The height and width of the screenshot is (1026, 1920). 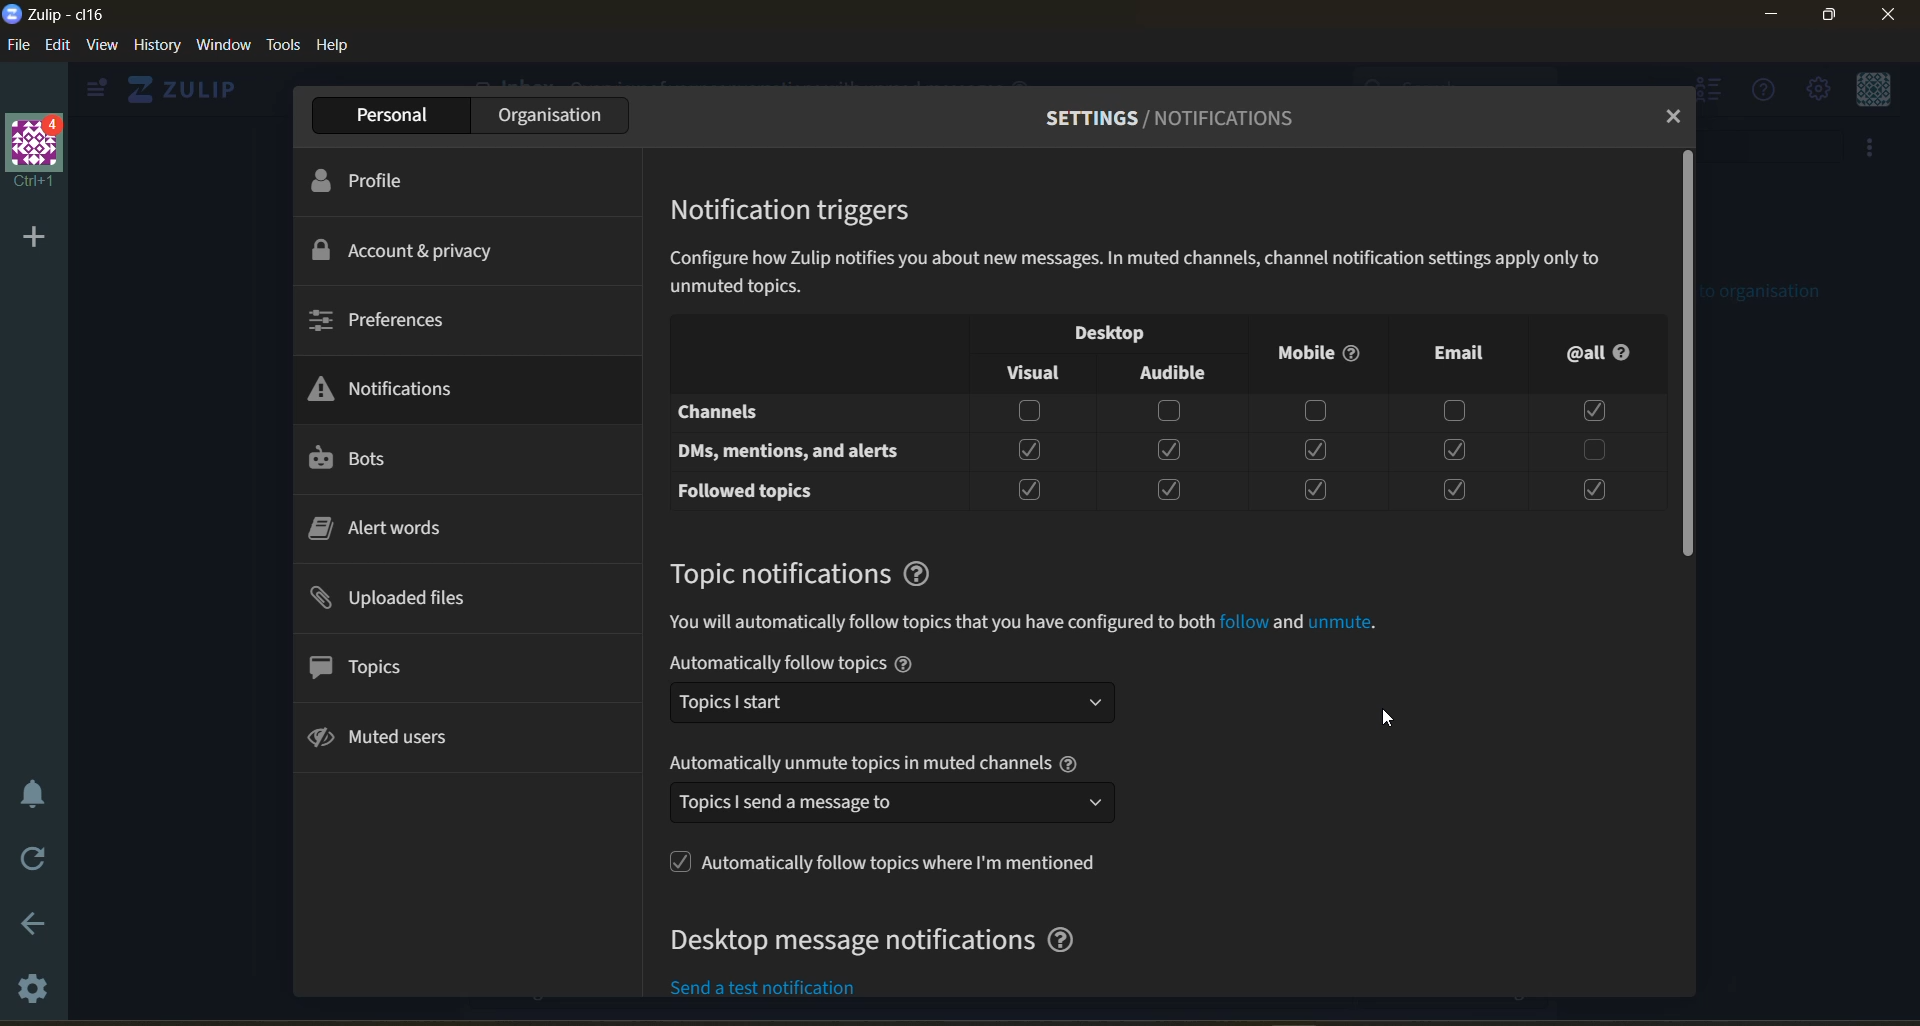 What do you see at coordinates (1031, 372) in the screenshot?
I see `Visual` at bounding box center [1031, 372].